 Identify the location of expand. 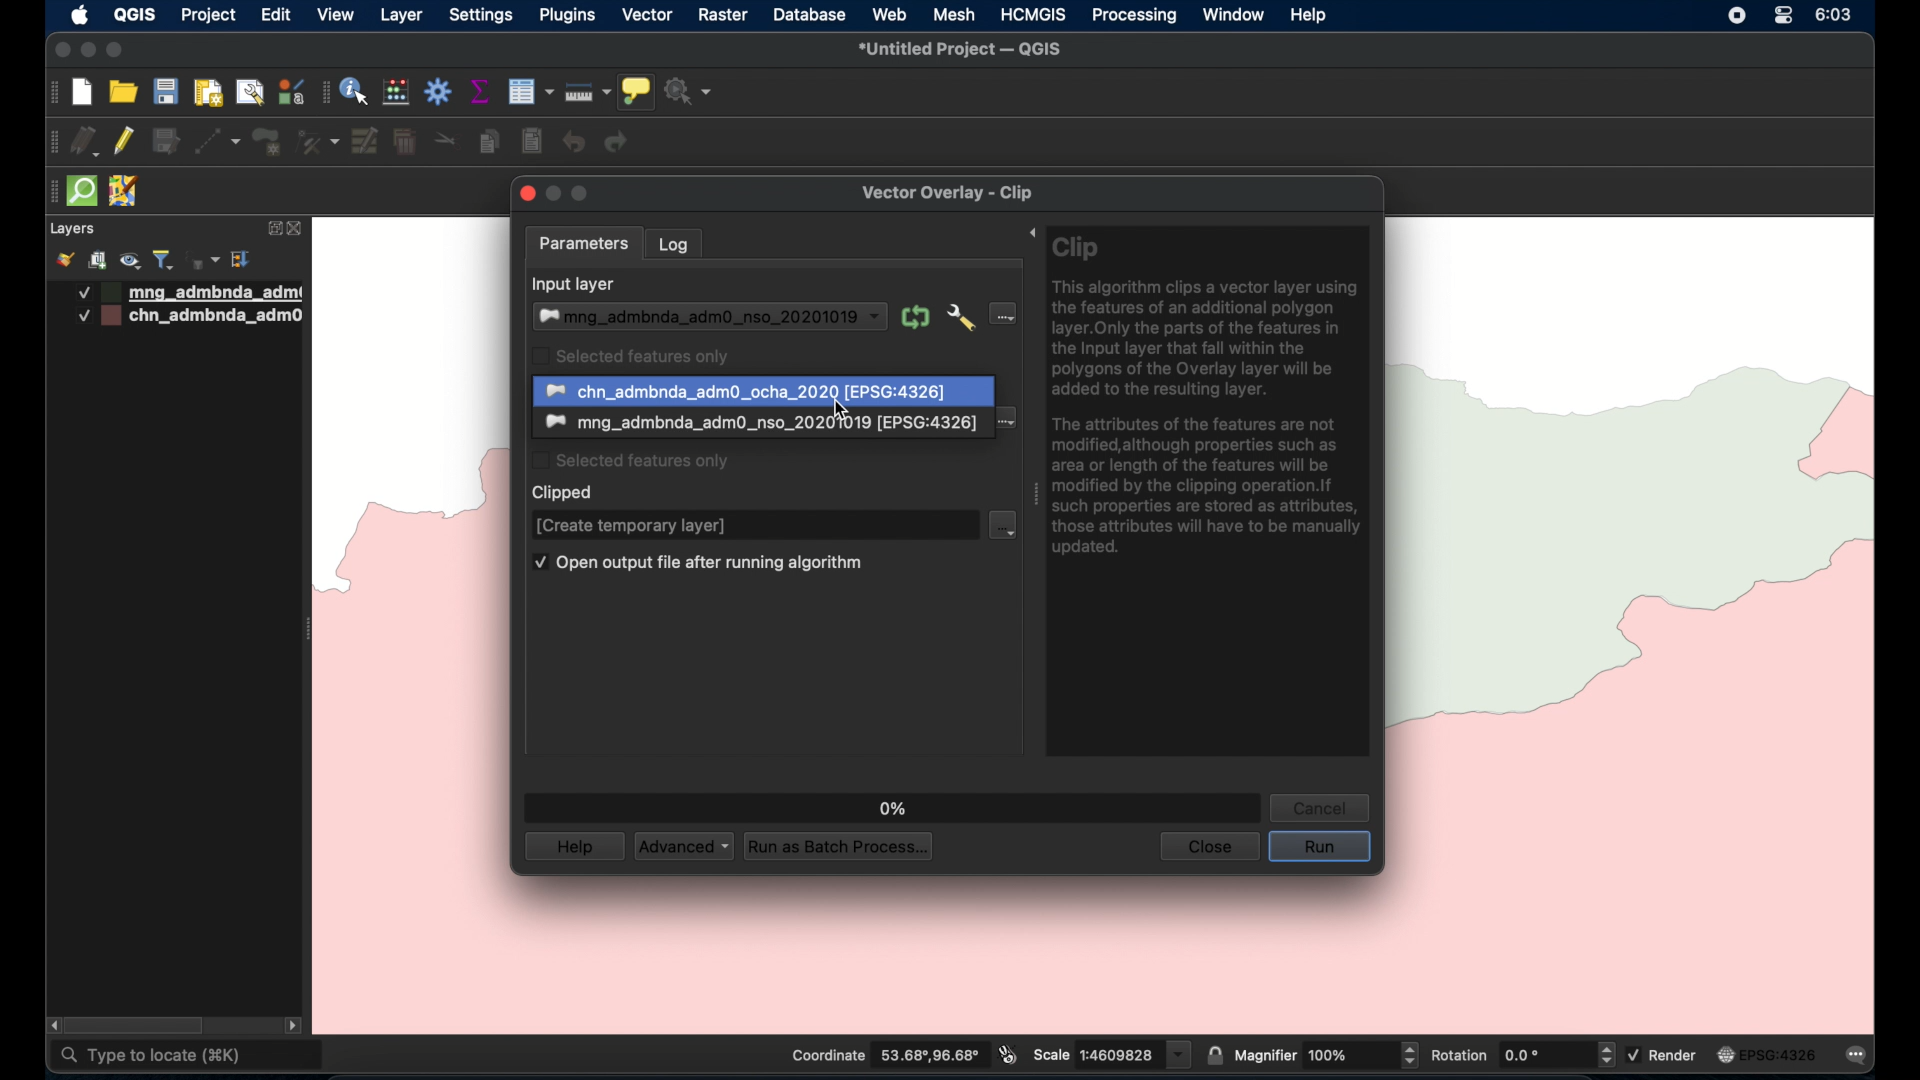
(271, 230).